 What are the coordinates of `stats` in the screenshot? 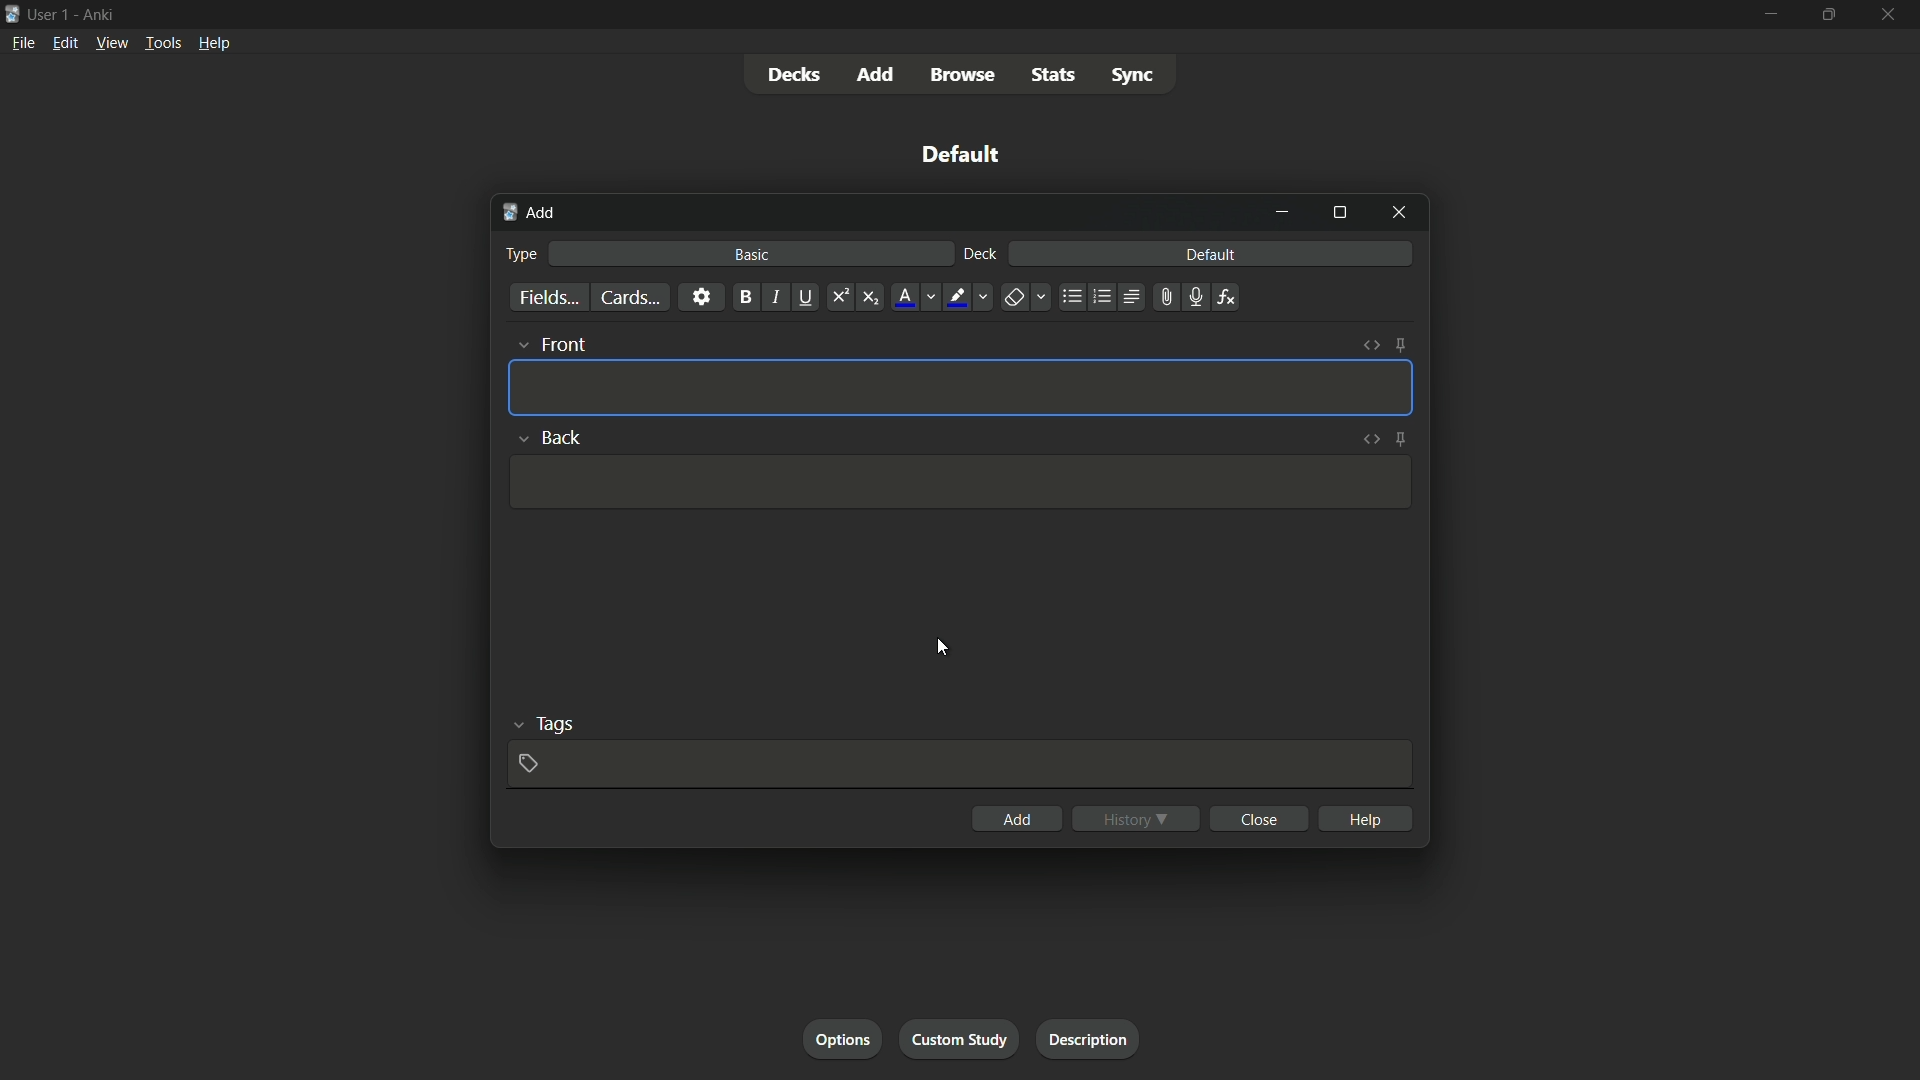 It's located at (1053, 76).